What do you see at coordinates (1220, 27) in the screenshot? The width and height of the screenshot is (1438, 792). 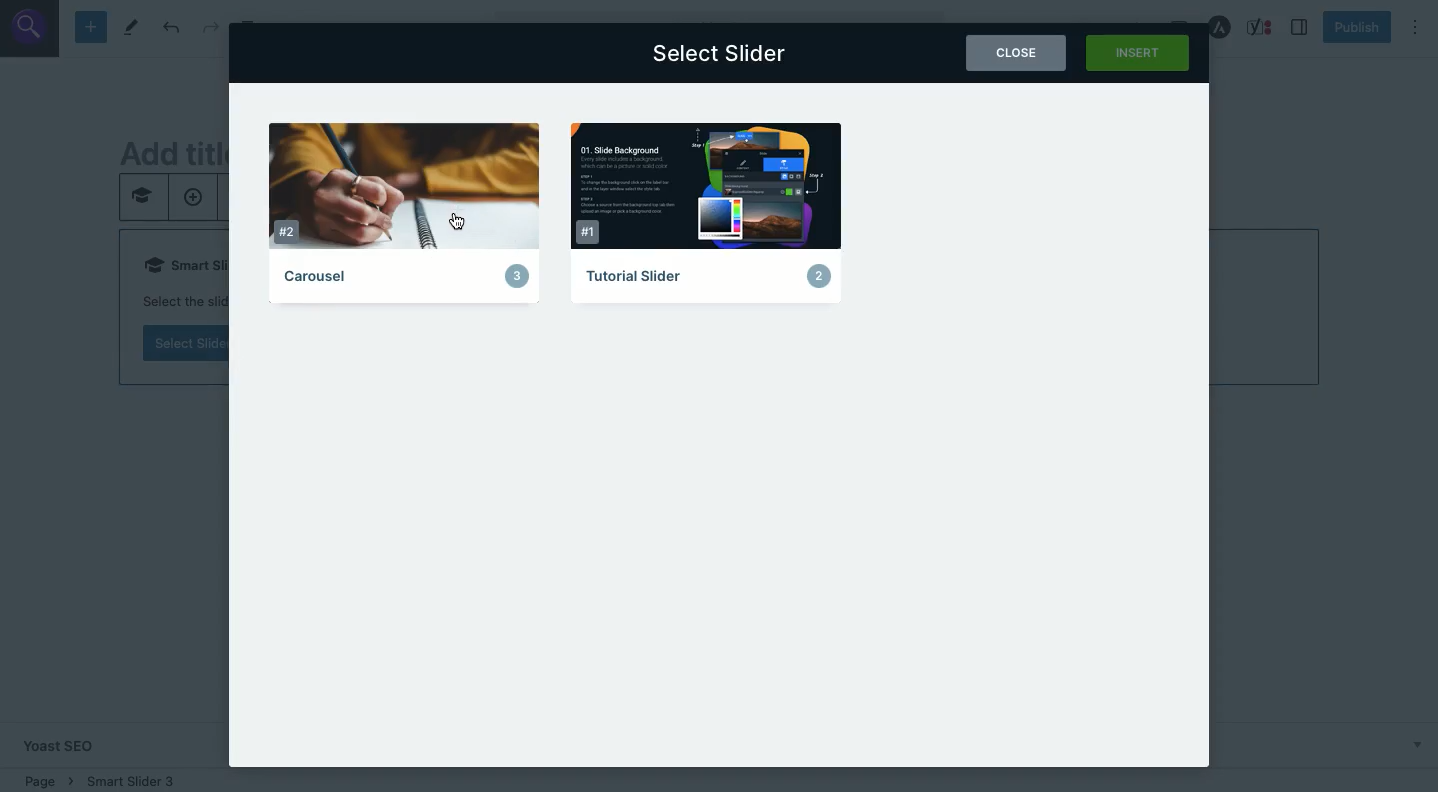 I see `Astra` at bounding box center [1220, 27].